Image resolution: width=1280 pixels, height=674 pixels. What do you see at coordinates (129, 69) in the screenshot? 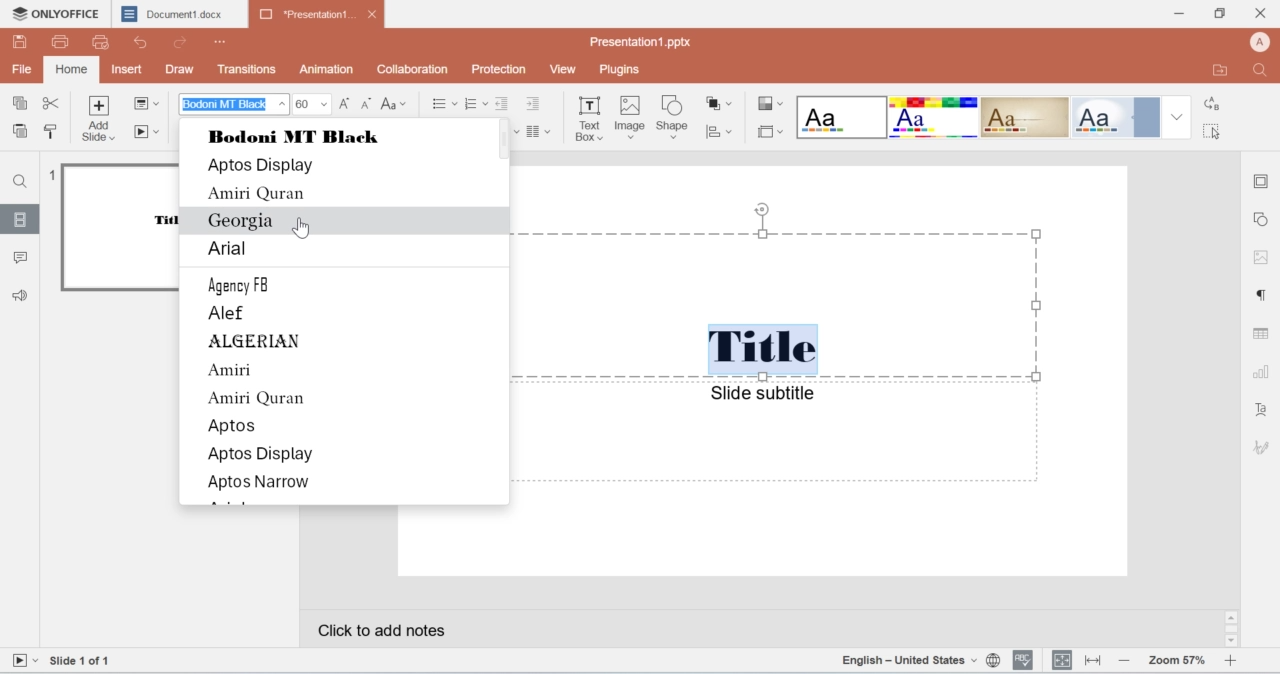
I see `insert` at bounding box center [129, 69].